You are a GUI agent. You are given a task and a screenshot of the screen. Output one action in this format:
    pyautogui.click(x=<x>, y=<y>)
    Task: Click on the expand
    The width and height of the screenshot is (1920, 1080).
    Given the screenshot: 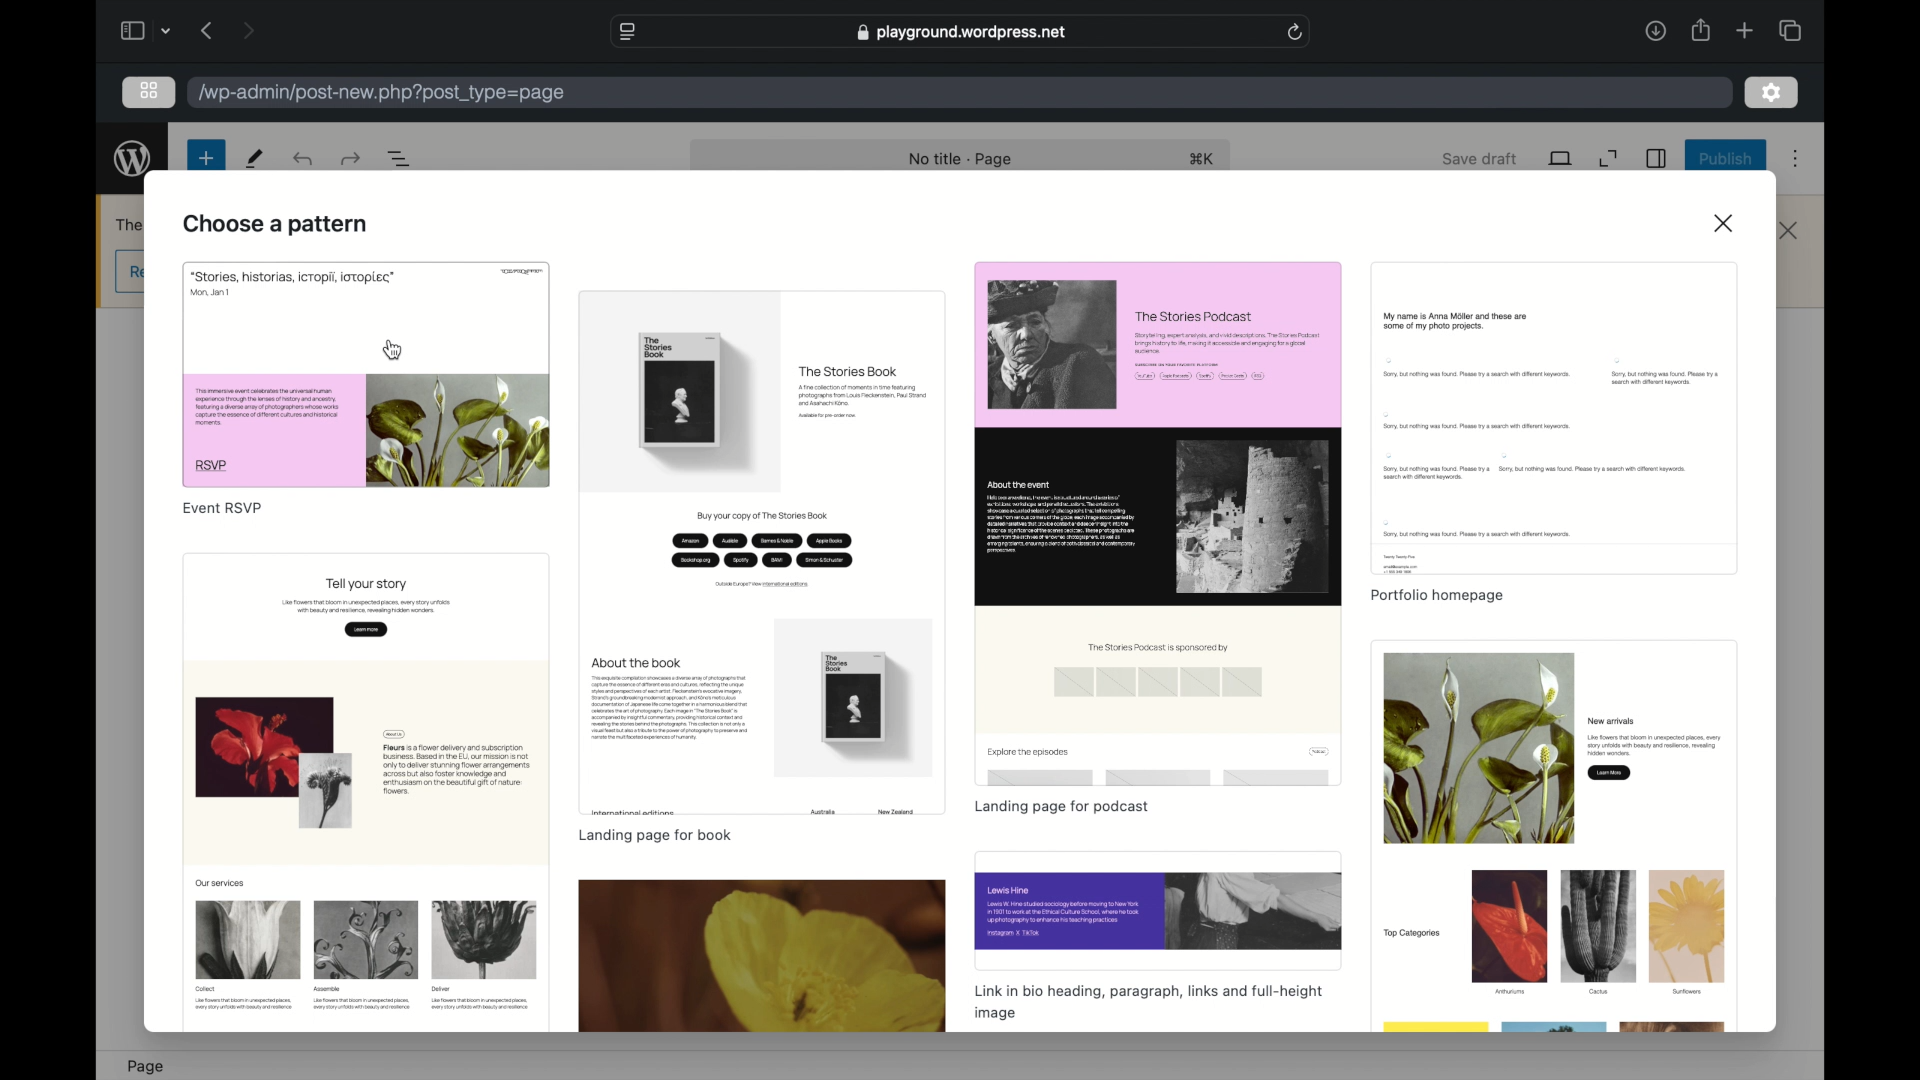 What is the action you would take?
    pyautogui.click(x=1608, y=158)
    